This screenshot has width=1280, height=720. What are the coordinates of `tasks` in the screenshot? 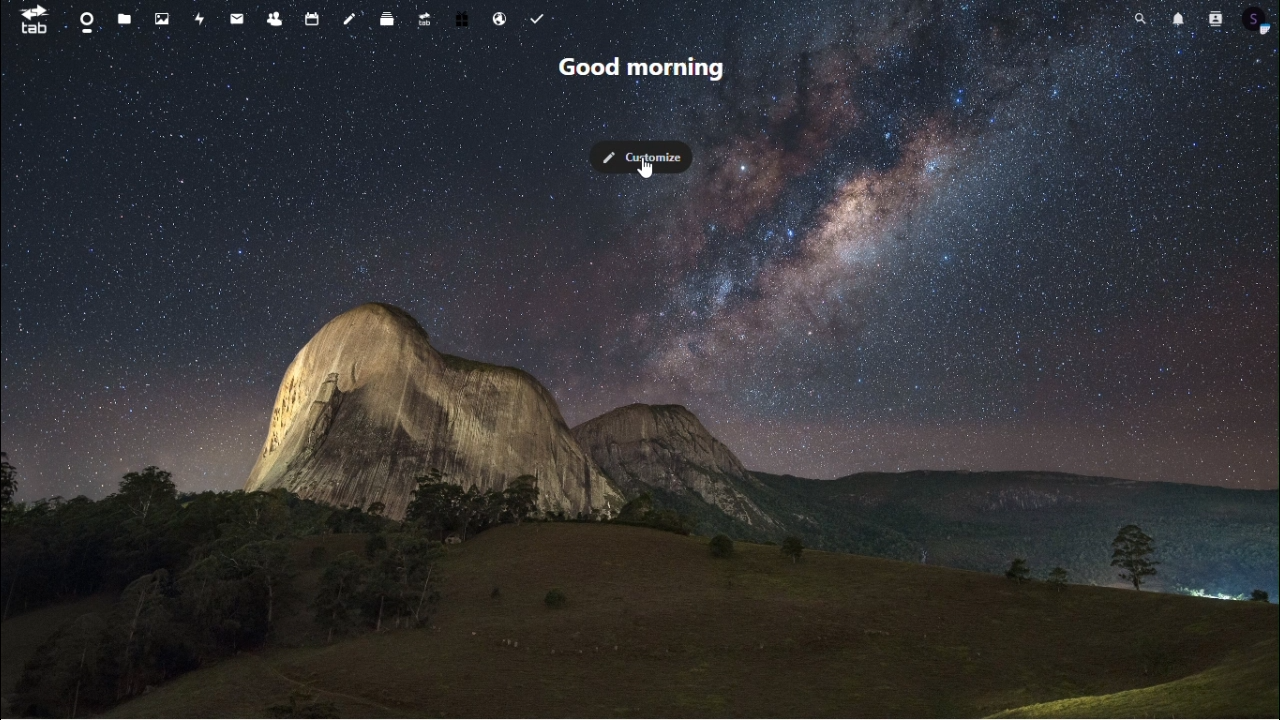 It's located at (545, 17).